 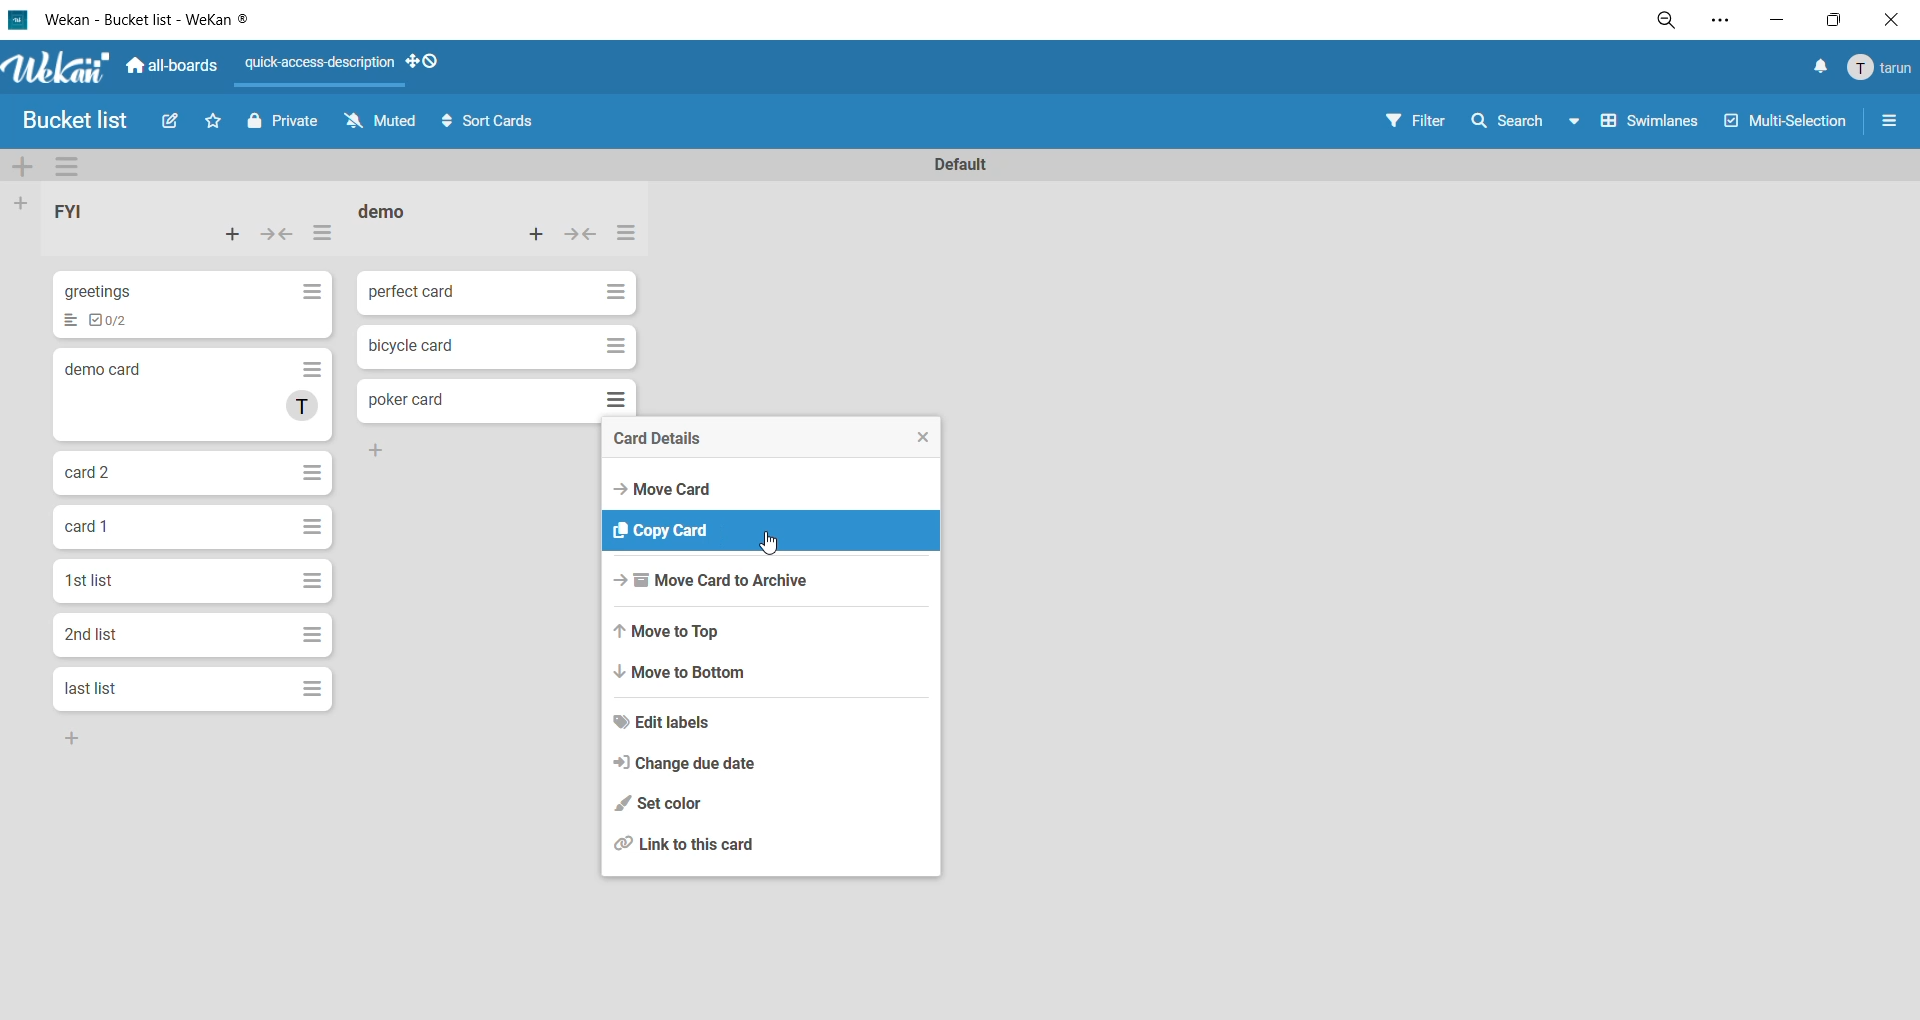 I want to click on sort cards, so click(x=489, y=122).